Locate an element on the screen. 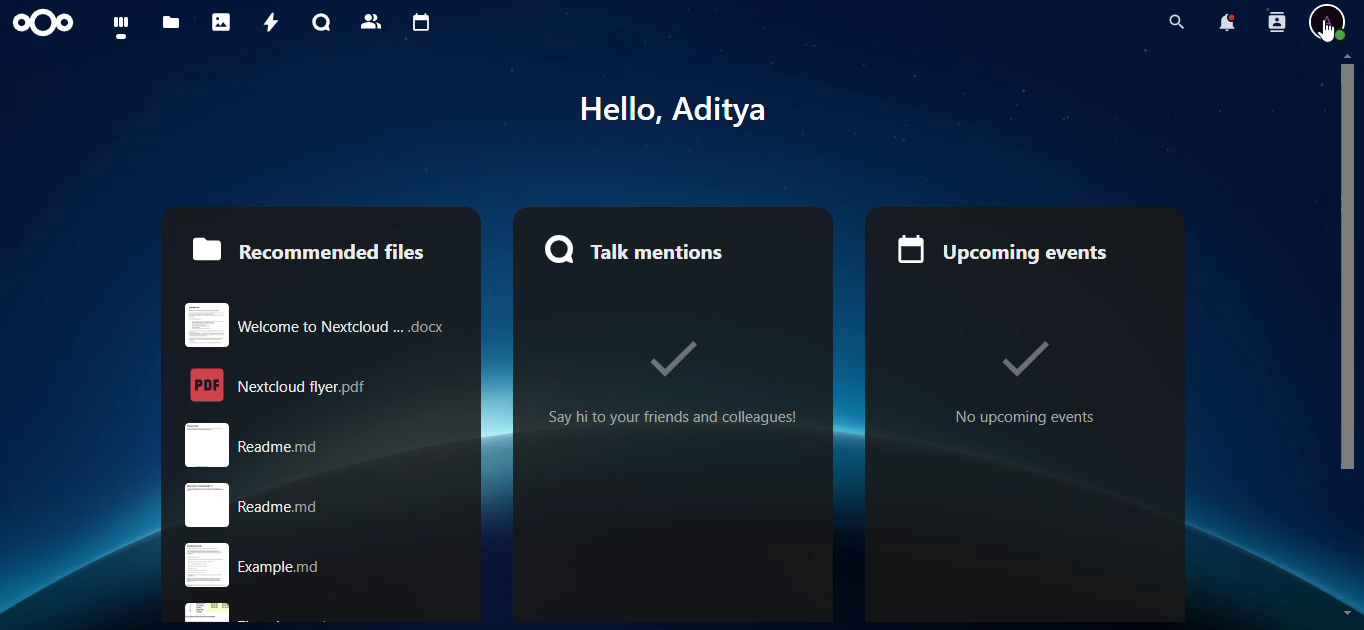 This screenshot has width=1364, height=630. photos is located at coordinates (222, 22).